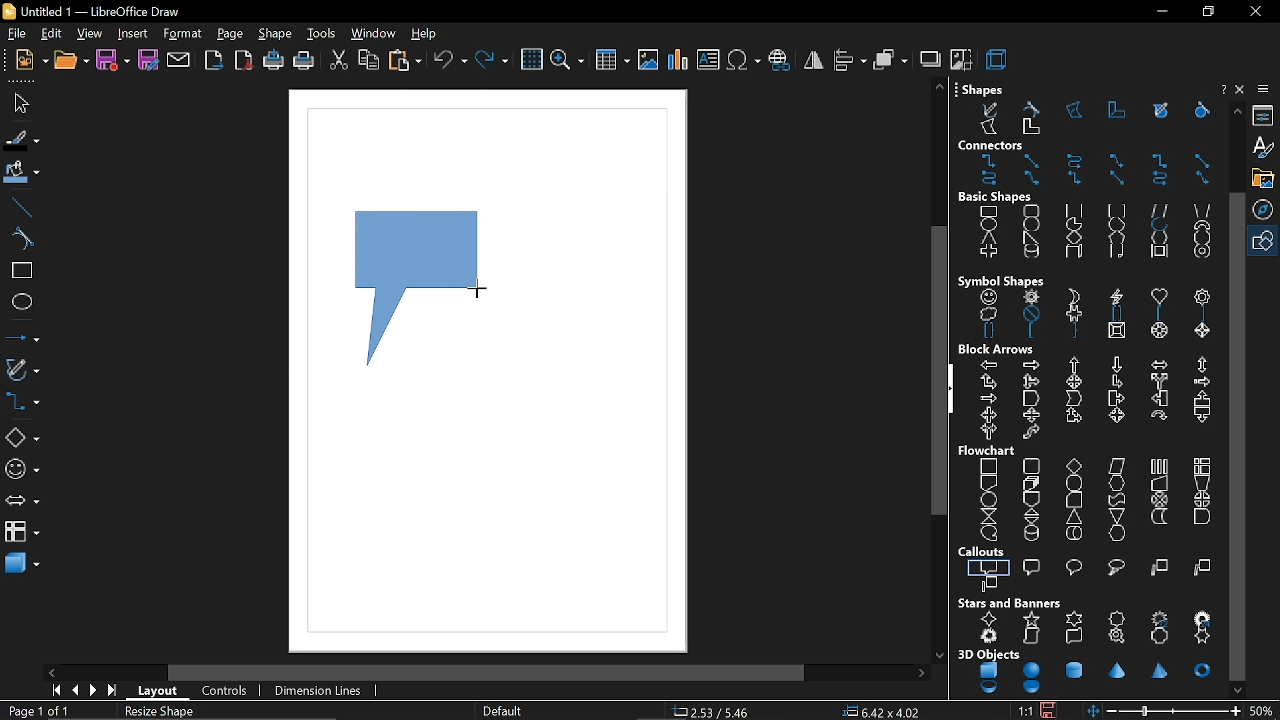  What do you see at coordinates (1201, 499) in the screenshot?
I see `or` at bounding box center [1201, 499].